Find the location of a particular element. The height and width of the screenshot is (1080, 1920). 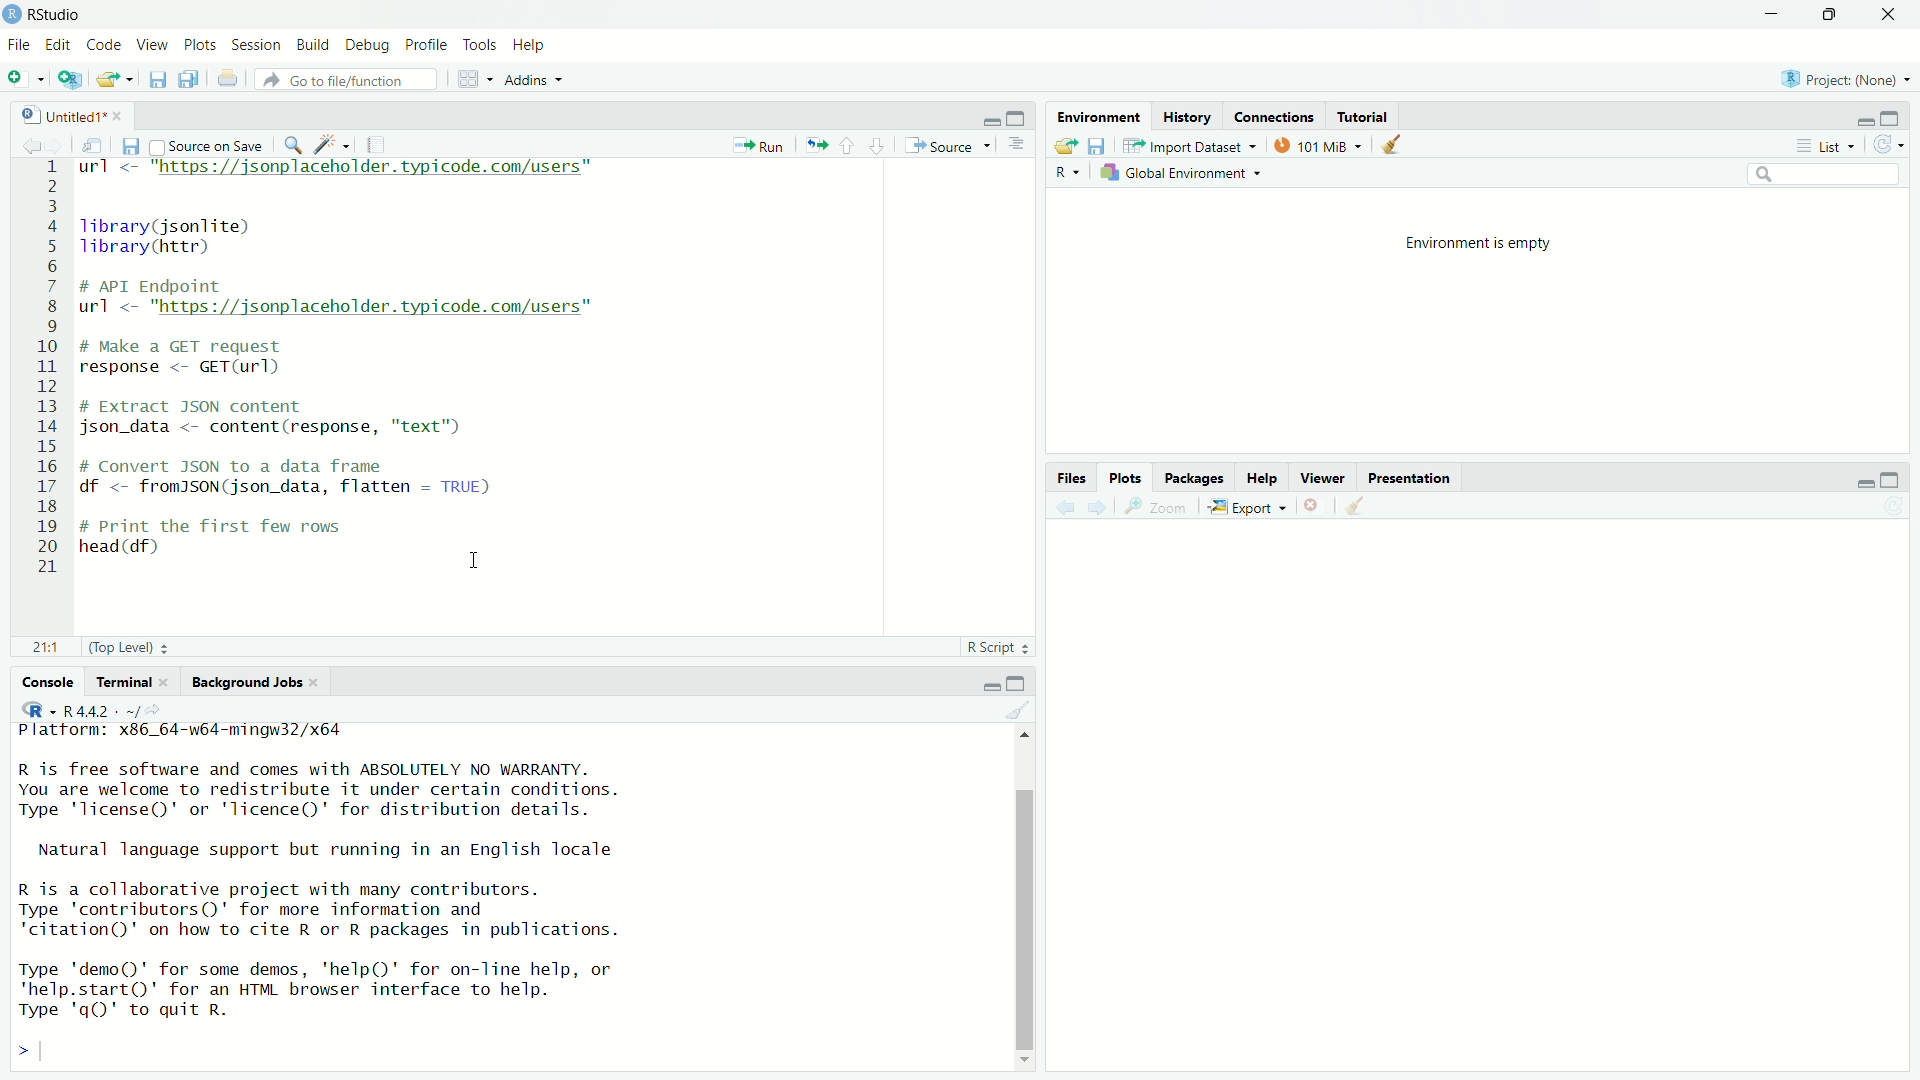

Open Existing File is located at coordinates (115, 79).